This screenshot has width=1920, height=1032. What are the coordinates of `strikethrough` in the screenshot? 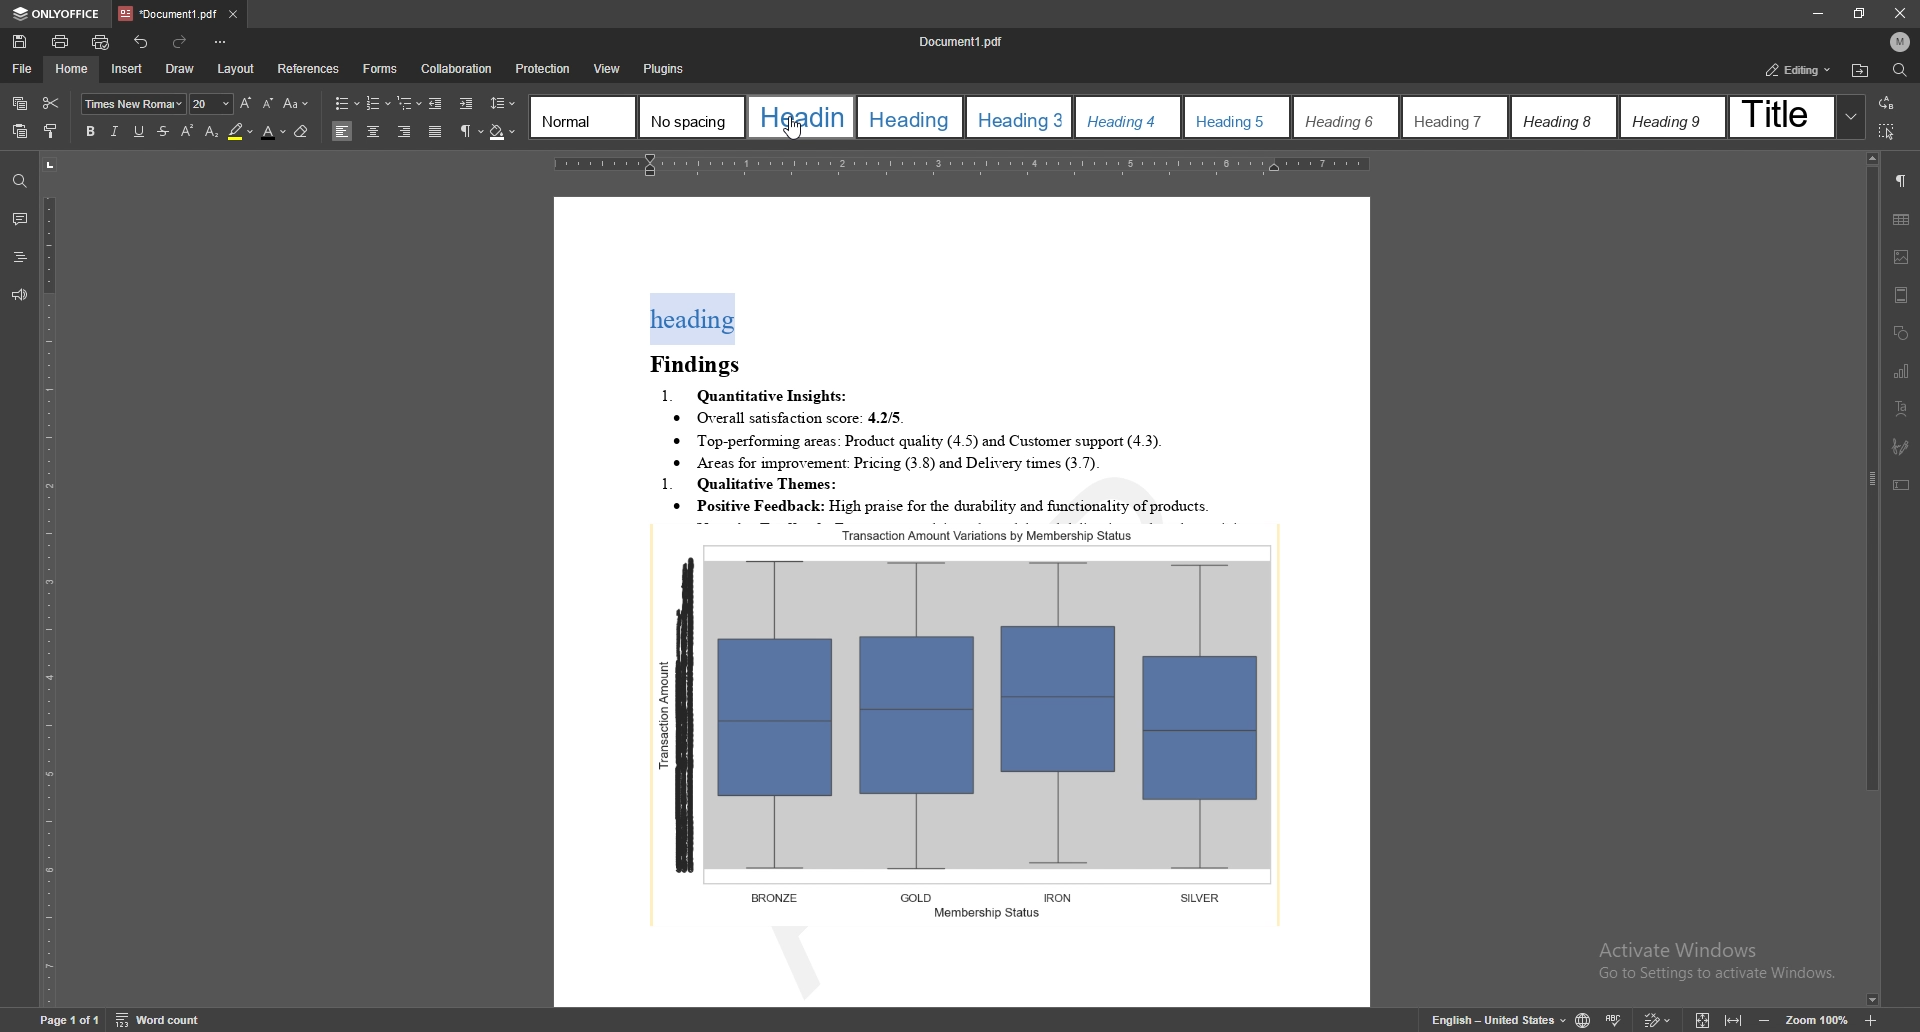 It's located at (162, 132).